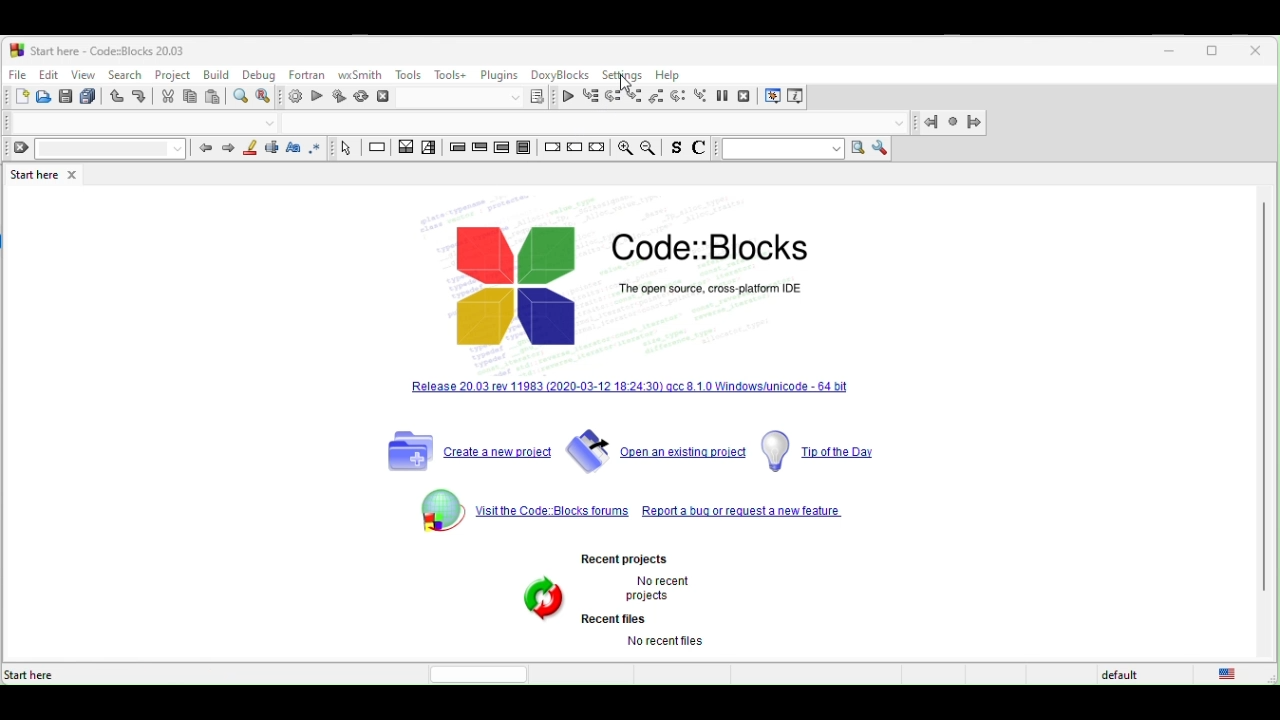 The width and height of the screenshot is (1280, 720). Describe the element at coordinates (361, 74) in the screenshot. I see `wxsmith` at that location.